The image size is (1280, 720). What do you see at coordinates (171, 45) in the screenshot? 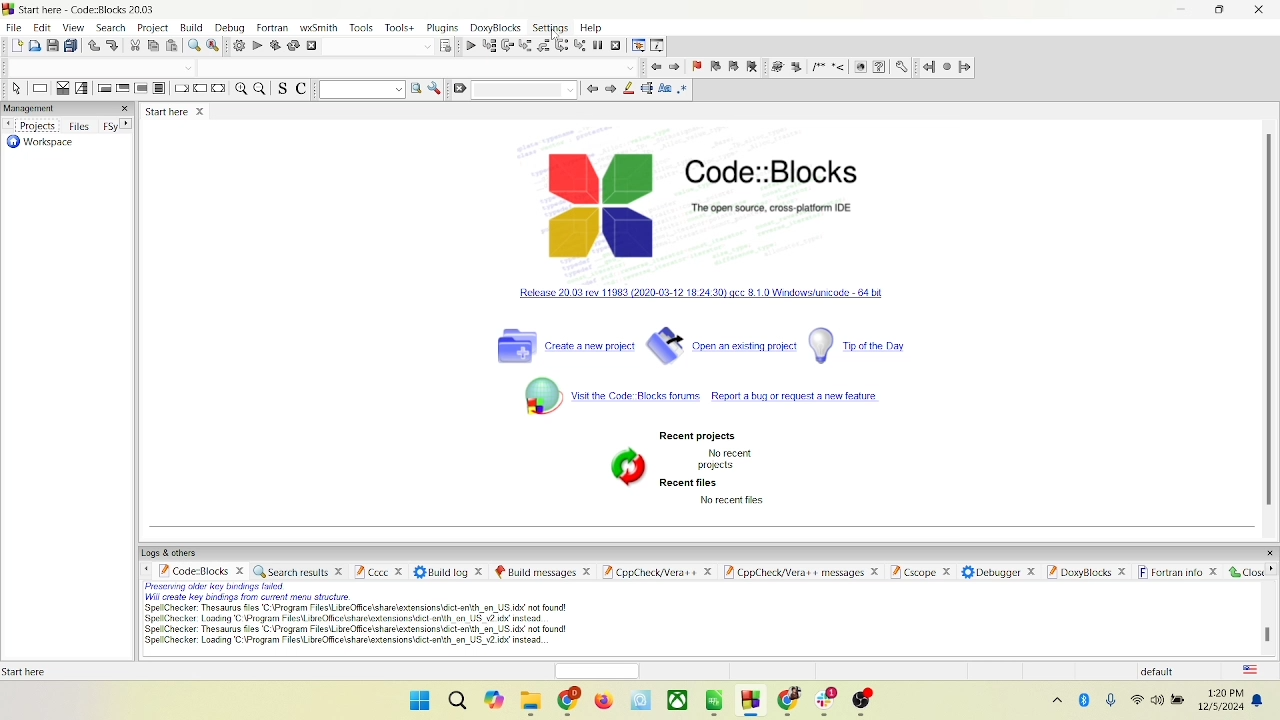
I see `paste` at bounding box center [171, 45].